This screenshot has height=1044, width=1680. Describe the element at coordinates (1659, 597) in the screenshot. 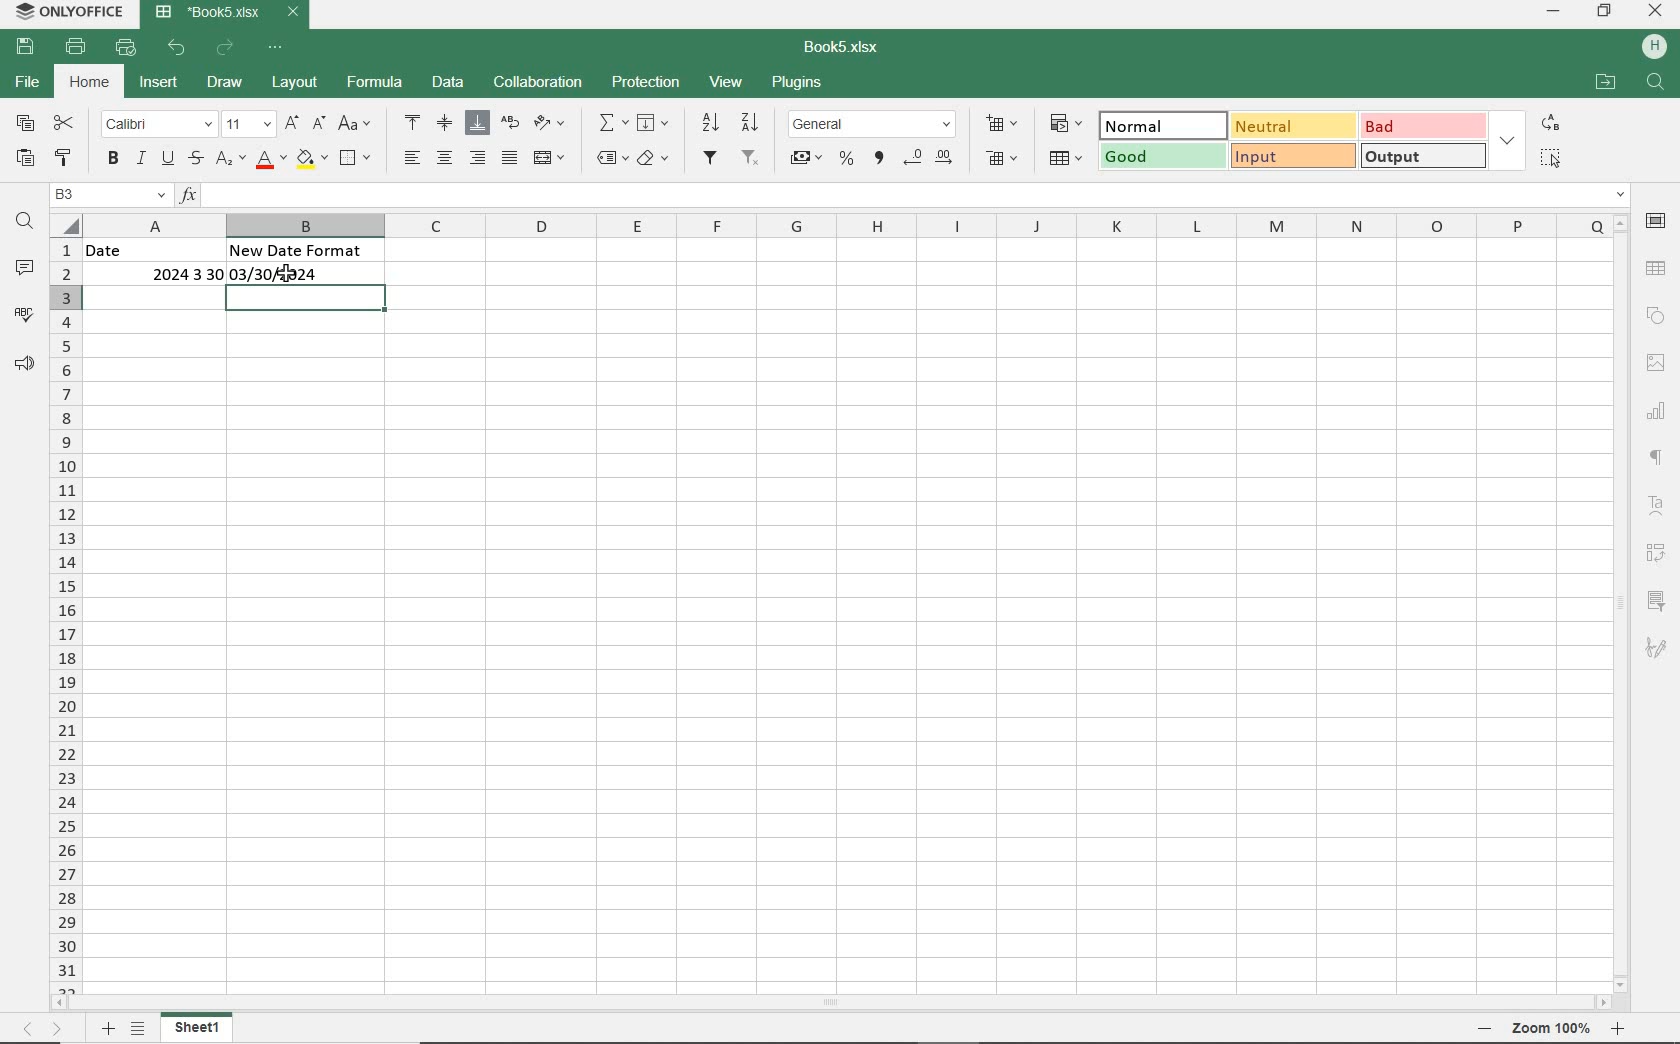

I see `SLICER` at that location.